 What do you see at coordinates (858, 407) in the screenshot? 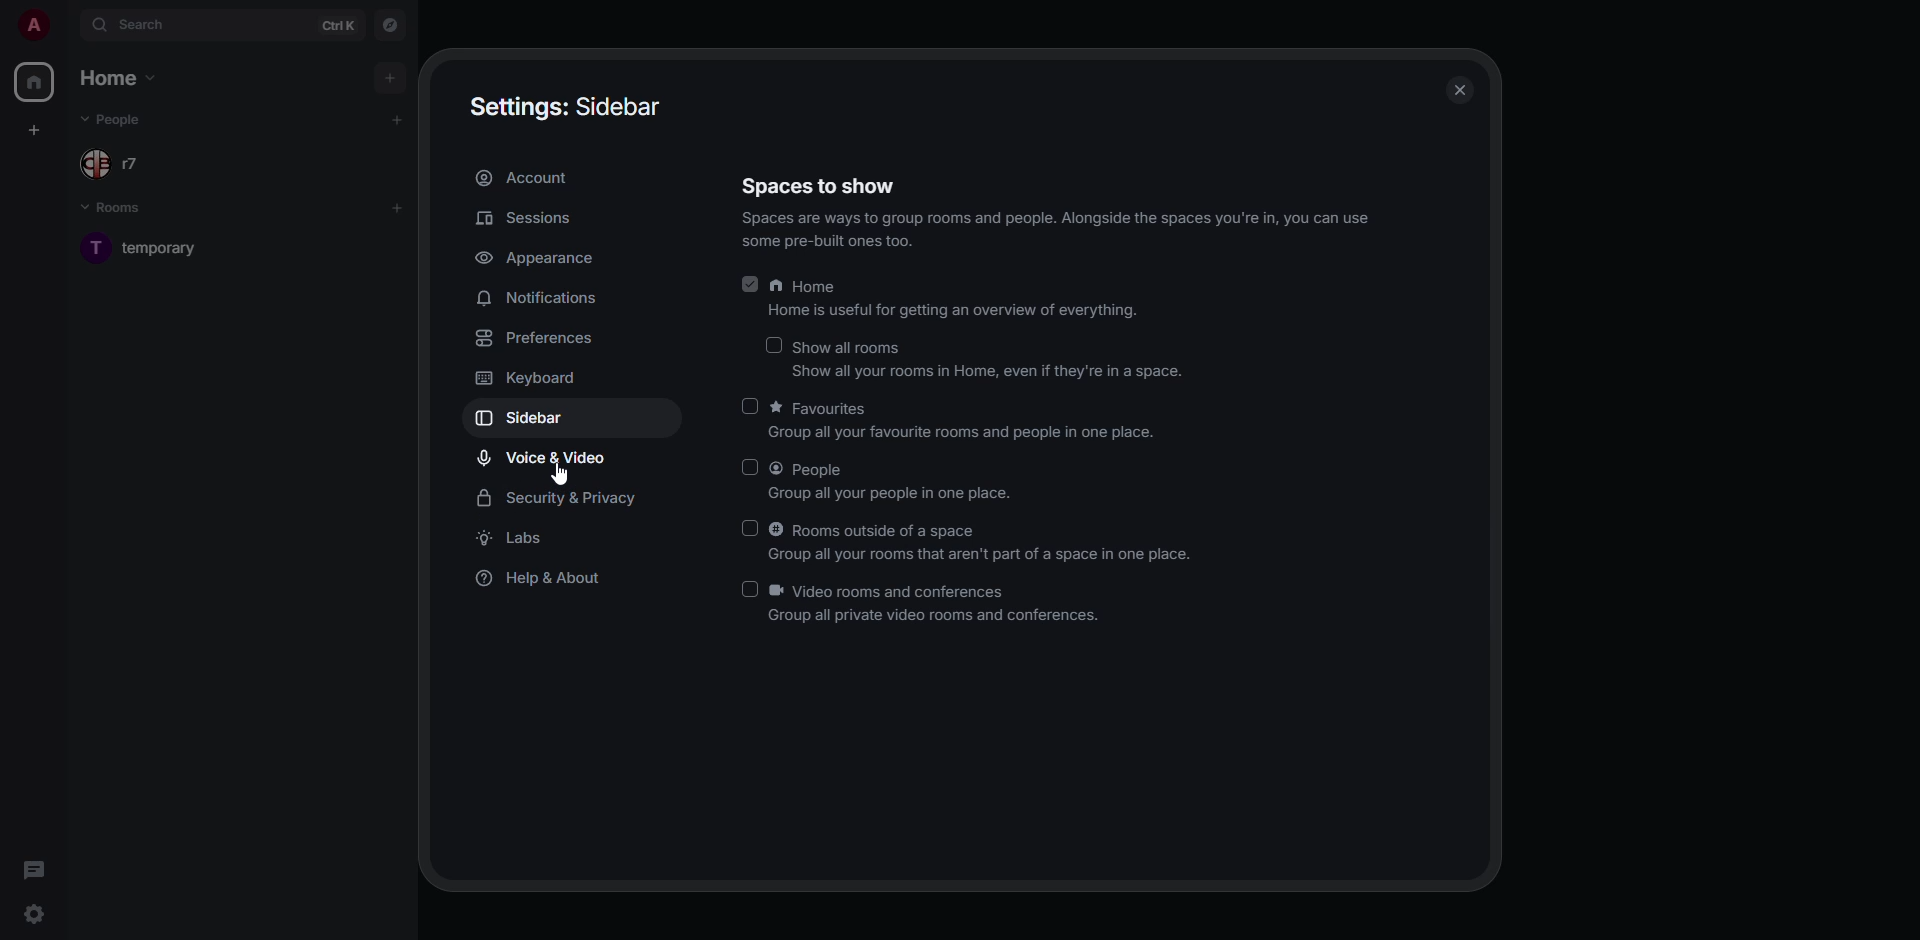
I see `favorites` at bounding box center [858, 407].